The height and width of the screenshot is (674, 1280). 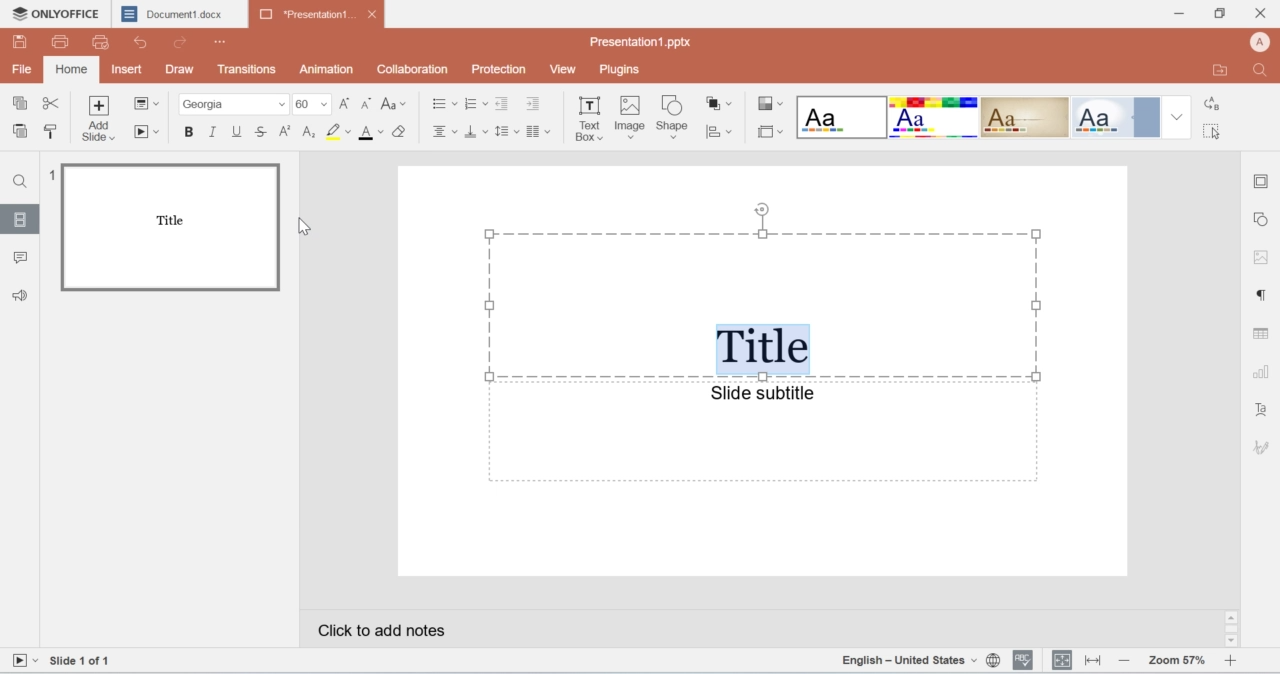 What do you see at coordinates (1262, 446) in the screenshot?
I see `icon` at bounding box center [1262, 446].